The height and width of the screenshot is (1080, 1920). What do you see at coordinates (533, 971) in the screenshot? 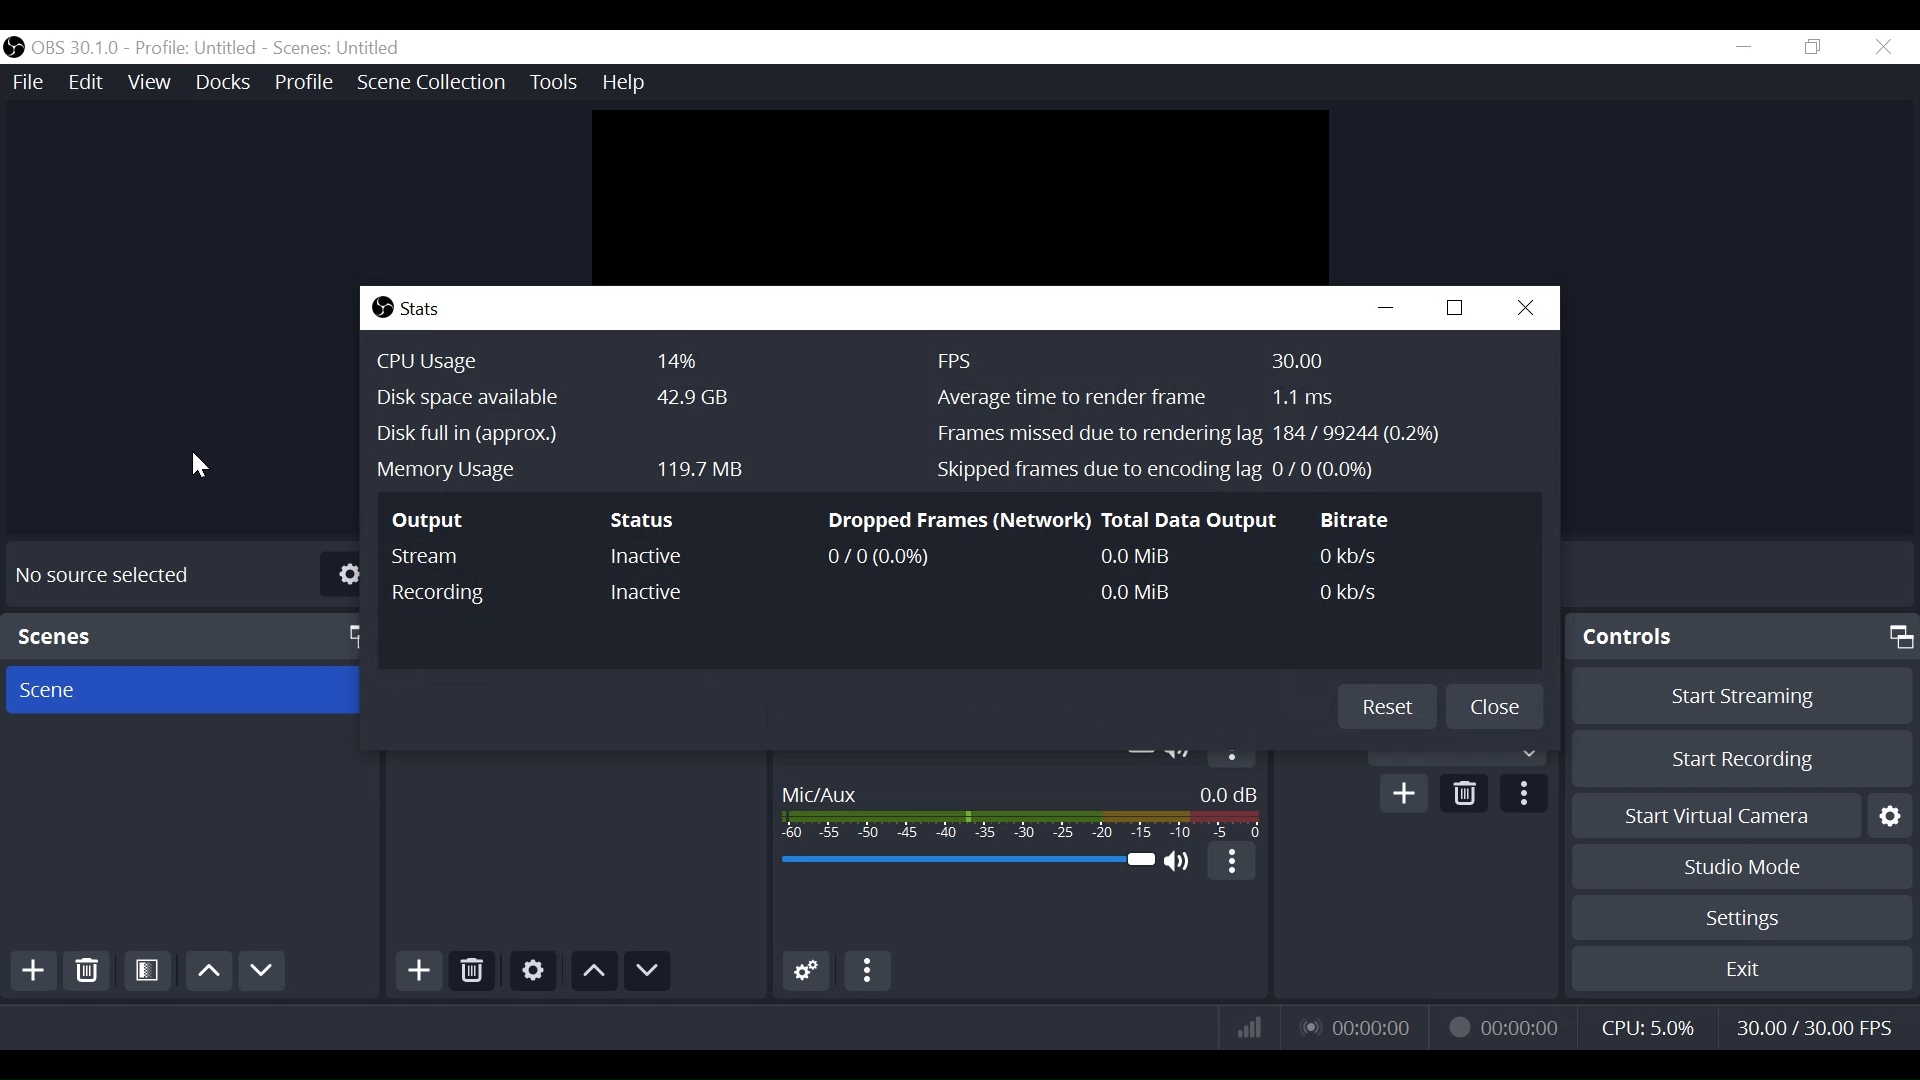
I see `Settings` at bounding box center [533, 971].